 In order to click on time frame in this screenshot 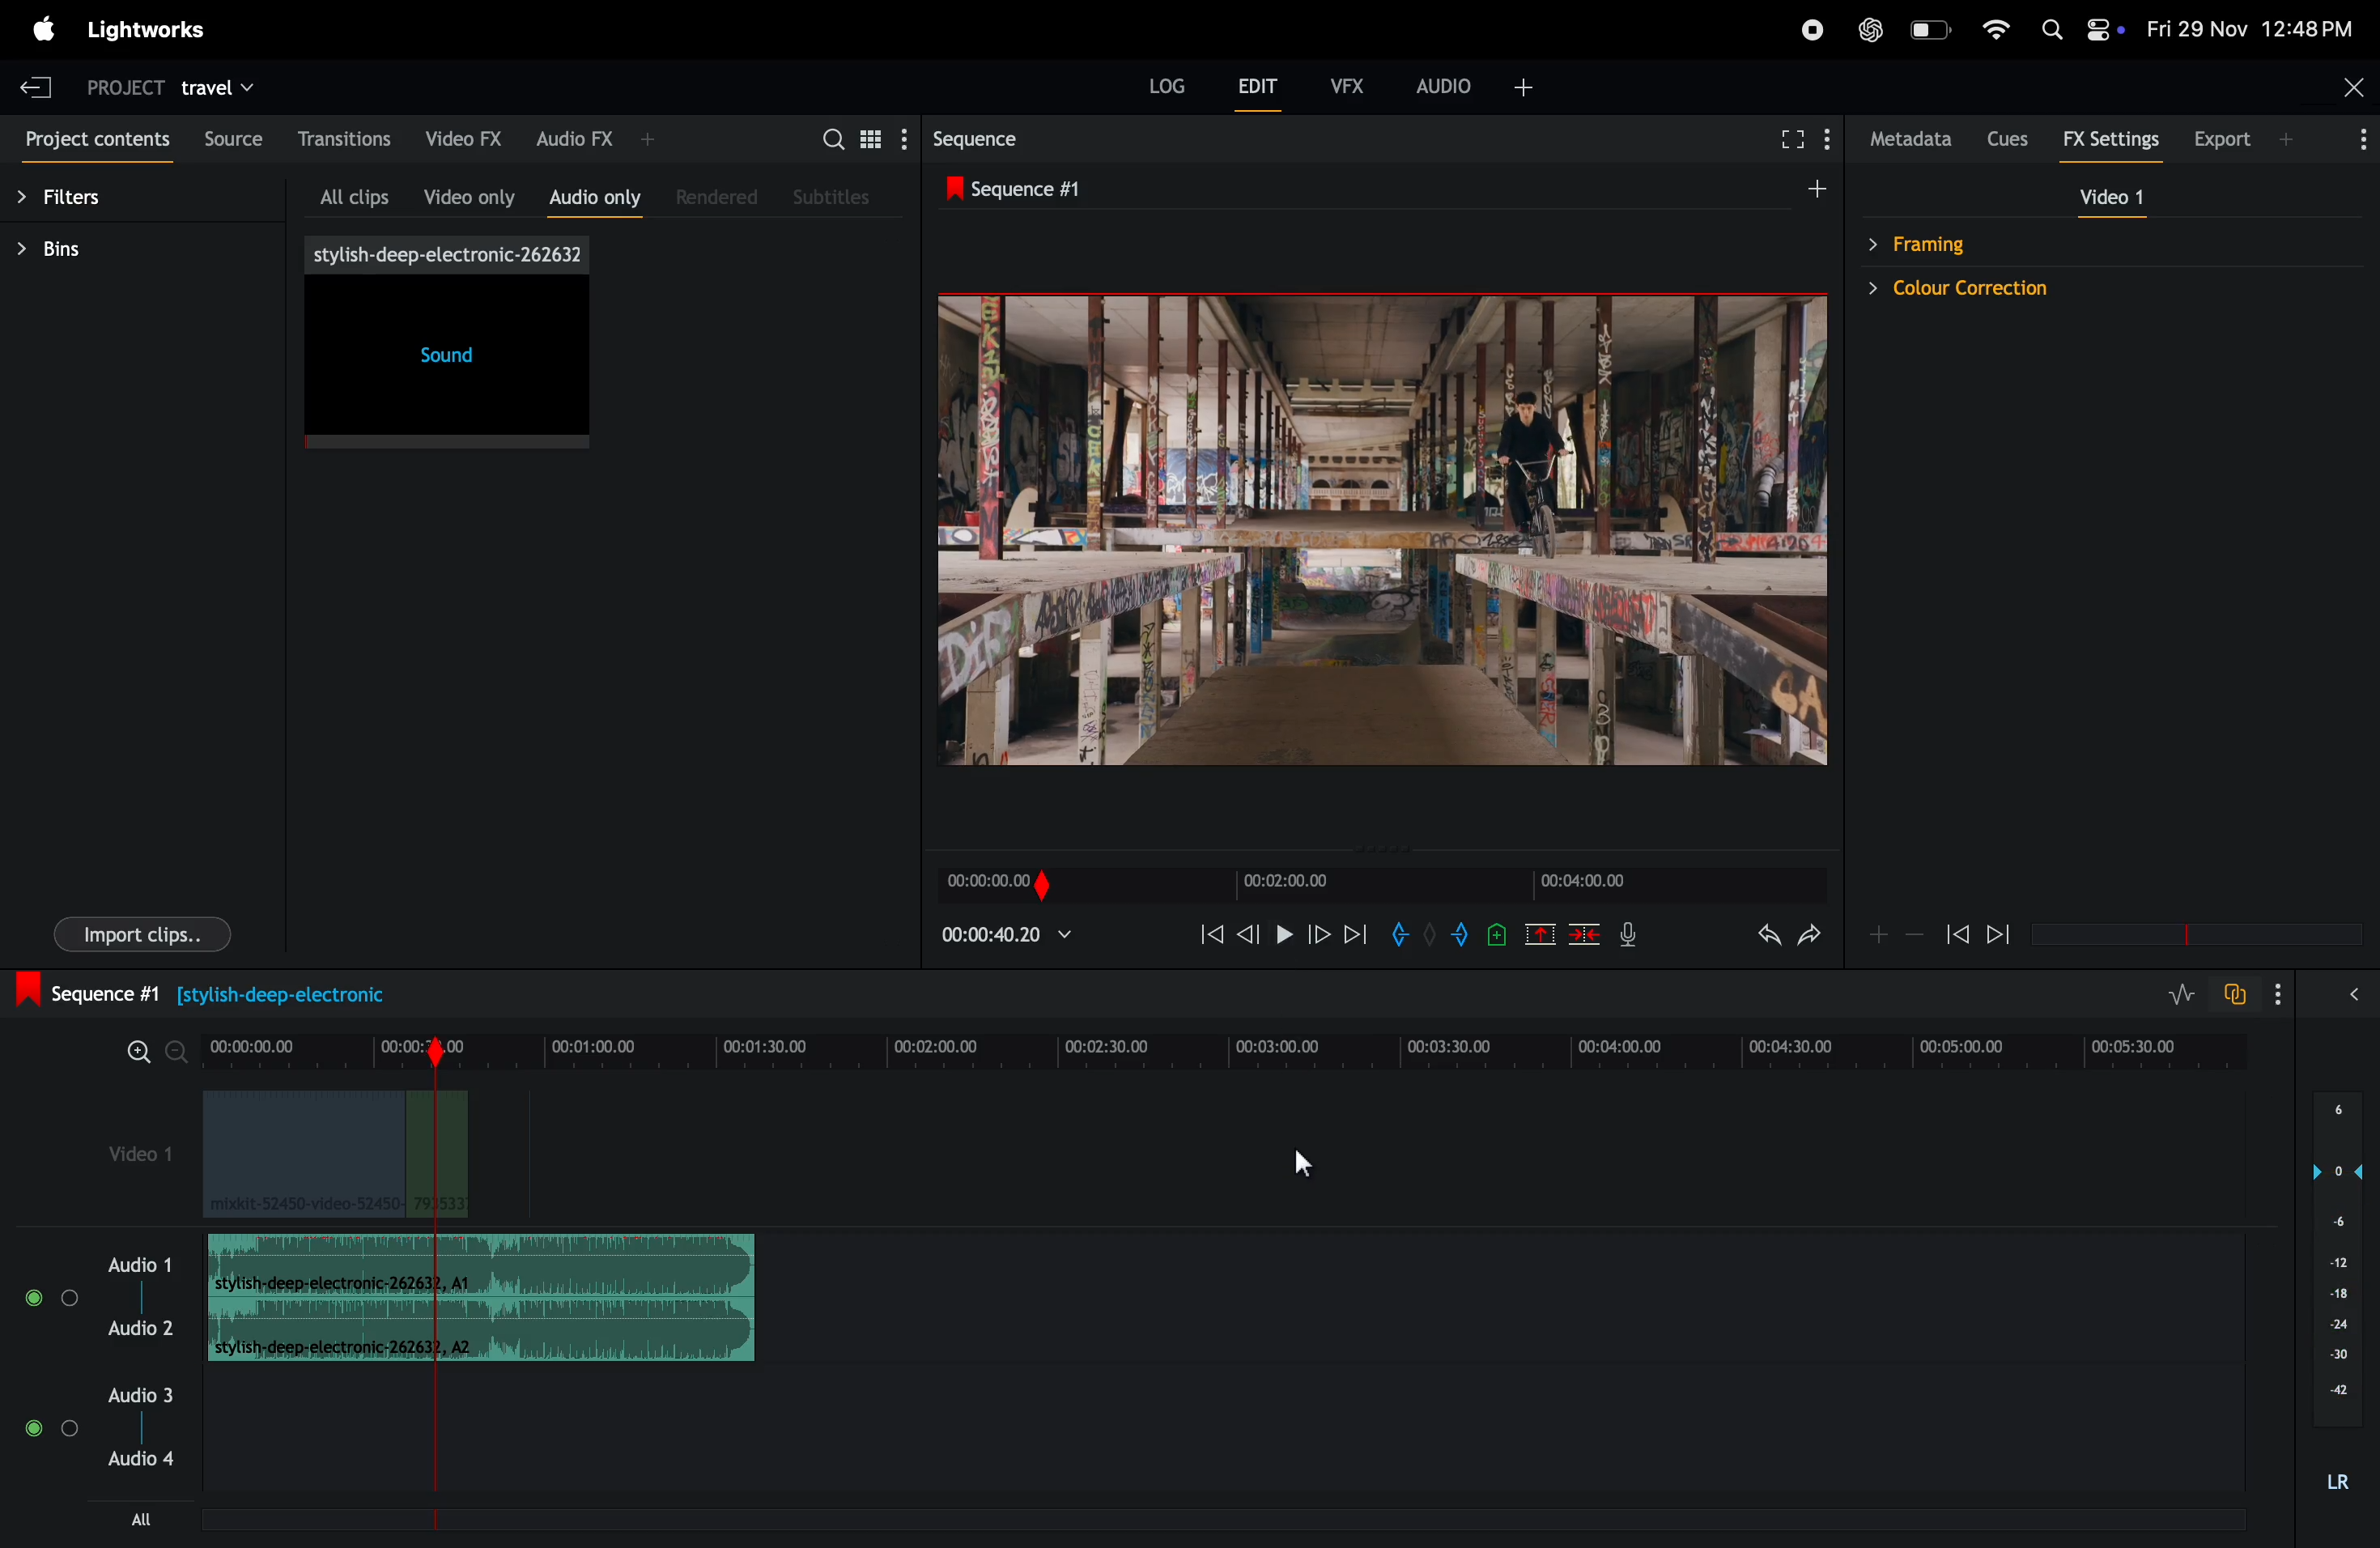, I will do `click(1384, 881)`.